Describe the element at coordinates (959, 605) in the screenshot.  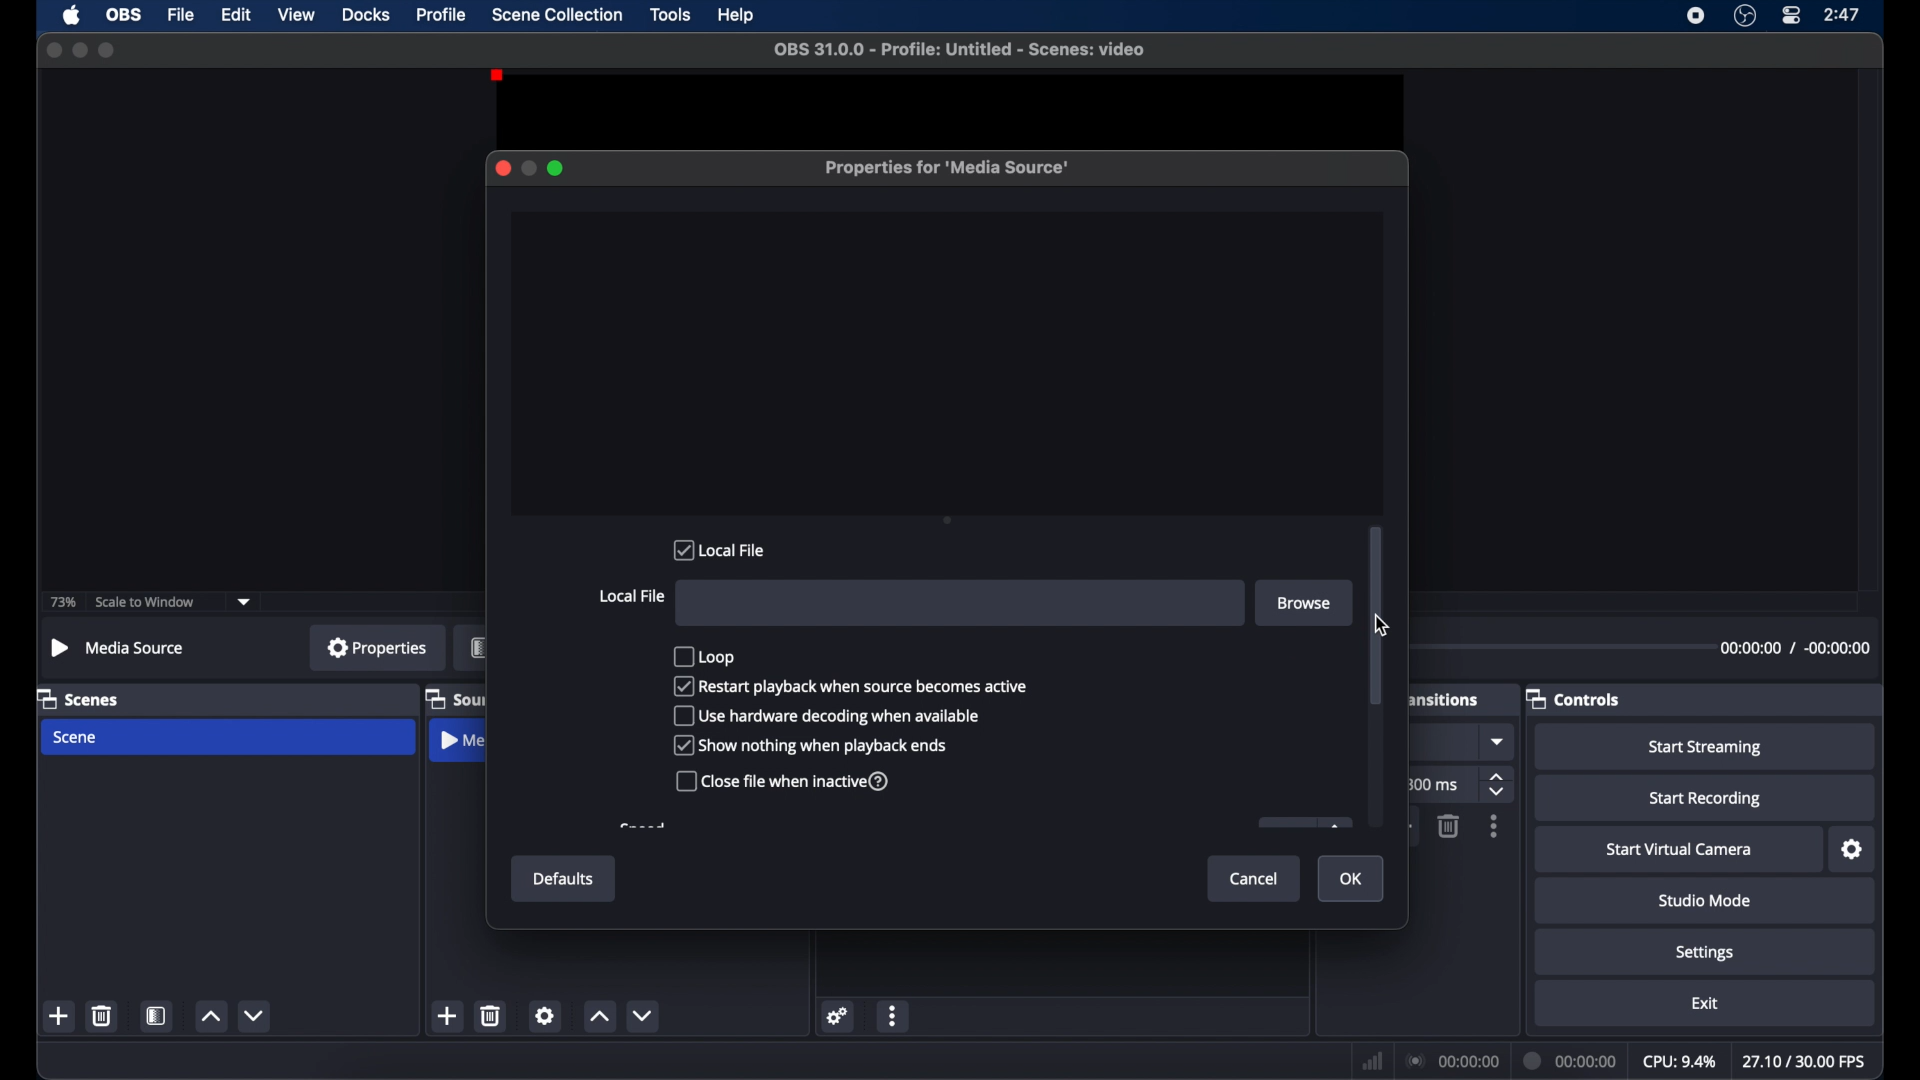
I see `File input` at that location.